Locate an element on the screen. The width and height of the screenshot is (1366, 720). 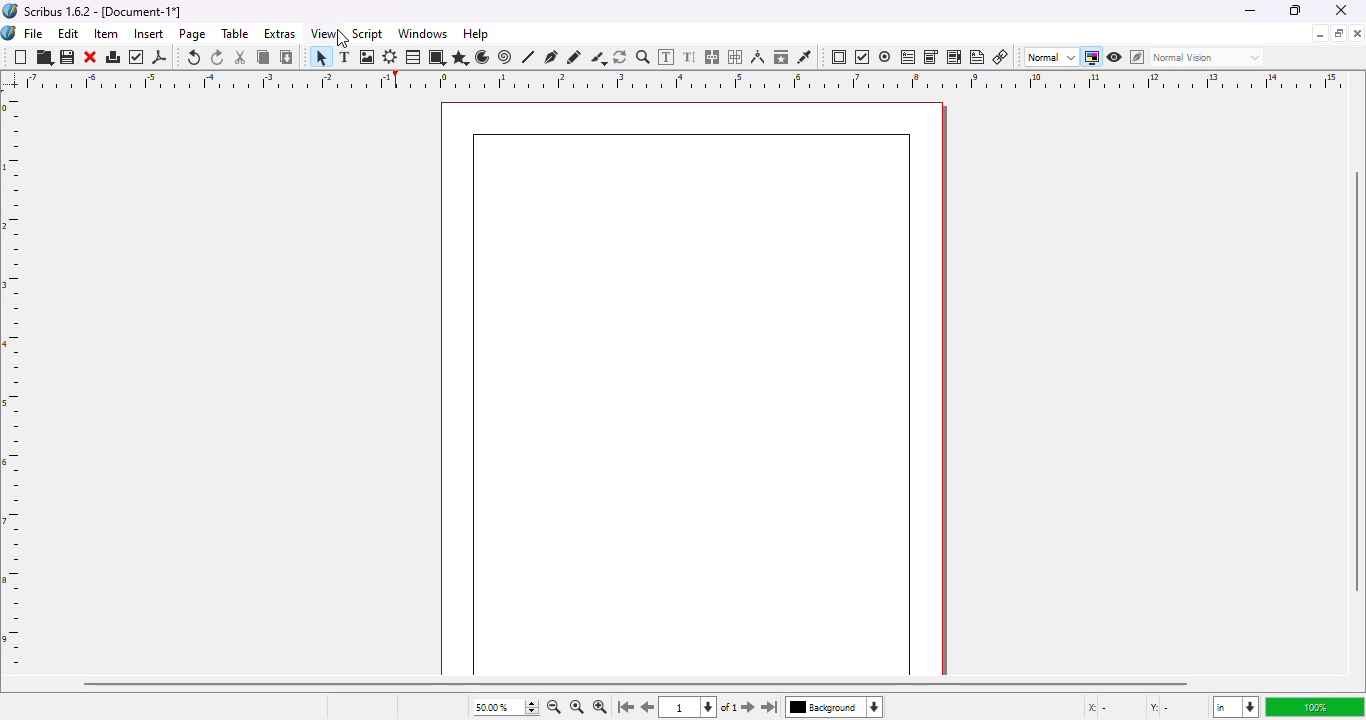
PDF combo box is located at coordinates (931, 57).